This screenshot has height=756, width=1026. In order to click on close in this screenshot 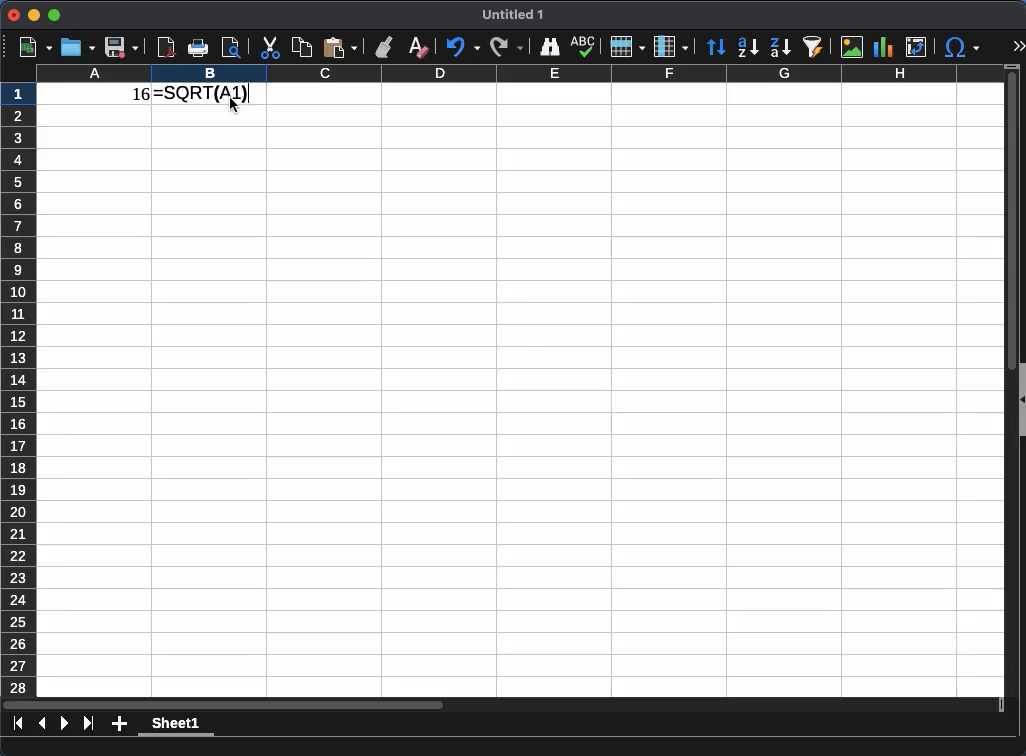, I will do `click(14, 15)`.